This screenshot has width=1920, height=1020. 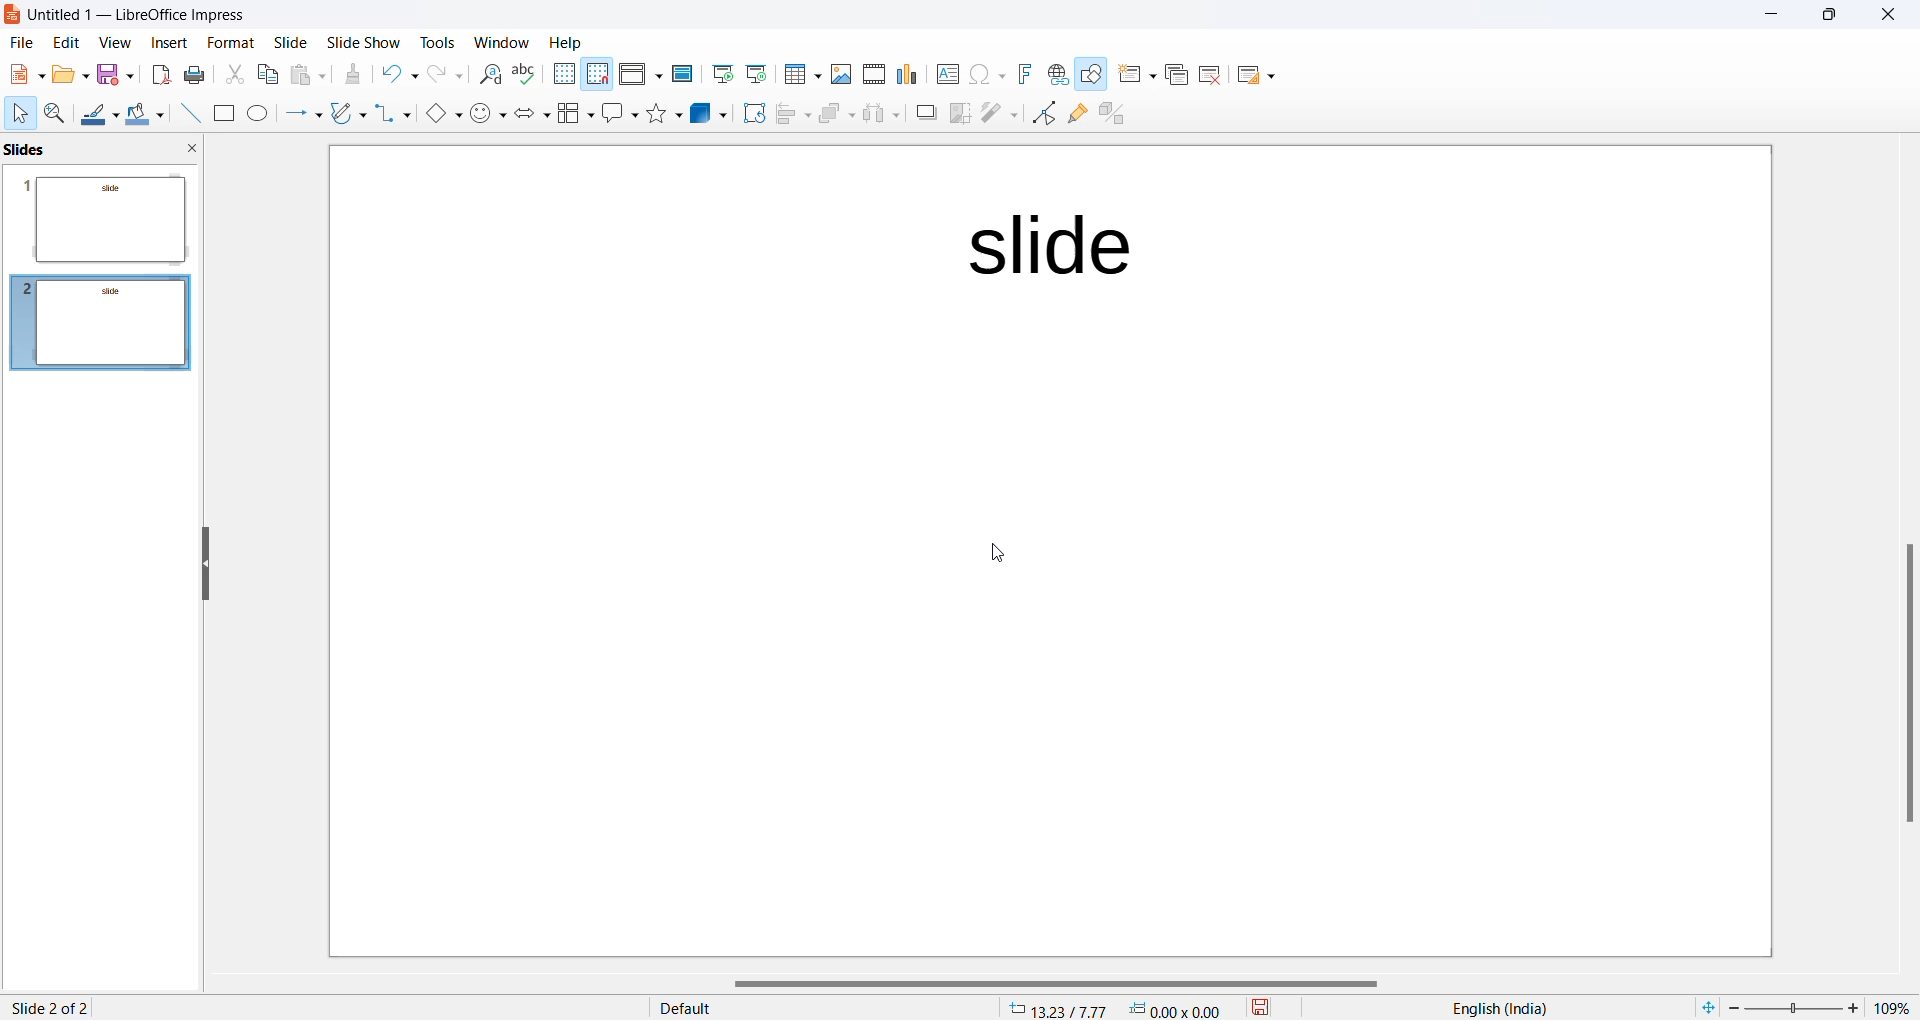 I want to click on Show draw function, so click(x=1091, y=76).